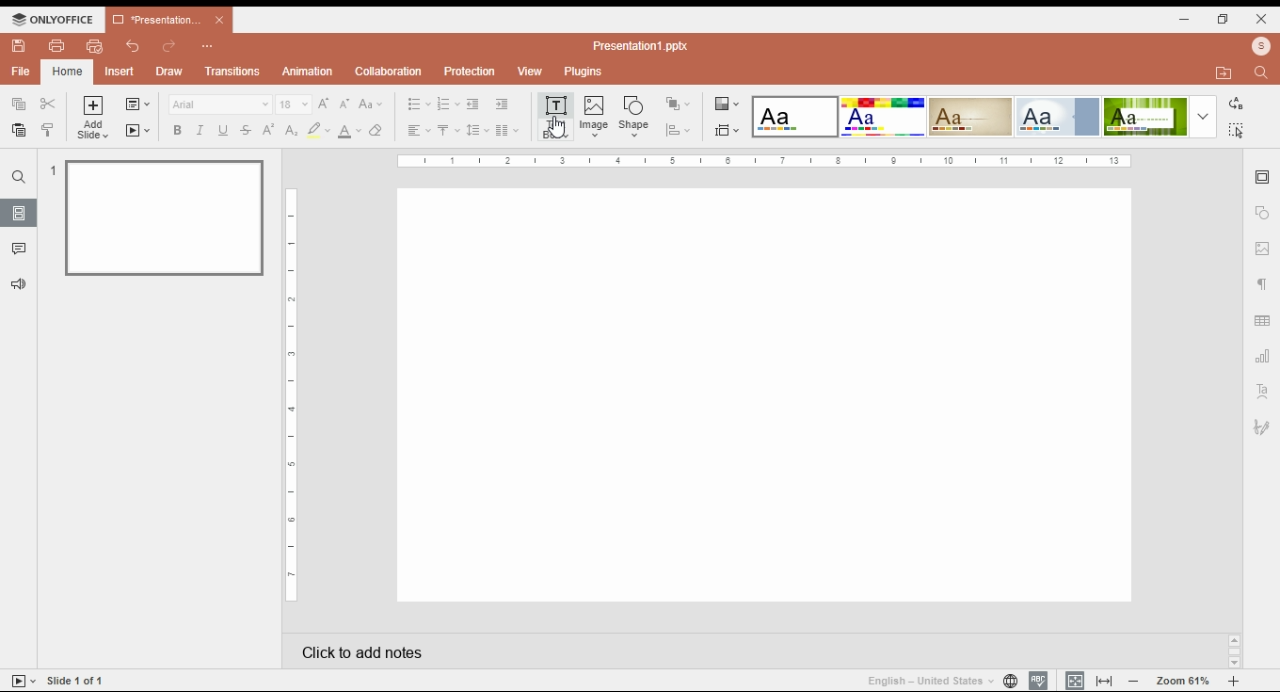 The image size is (1280, 692). What do you see at coordinates (795, 117) in the screenshot?
I see `color theme` at bounding box center [795, 117].